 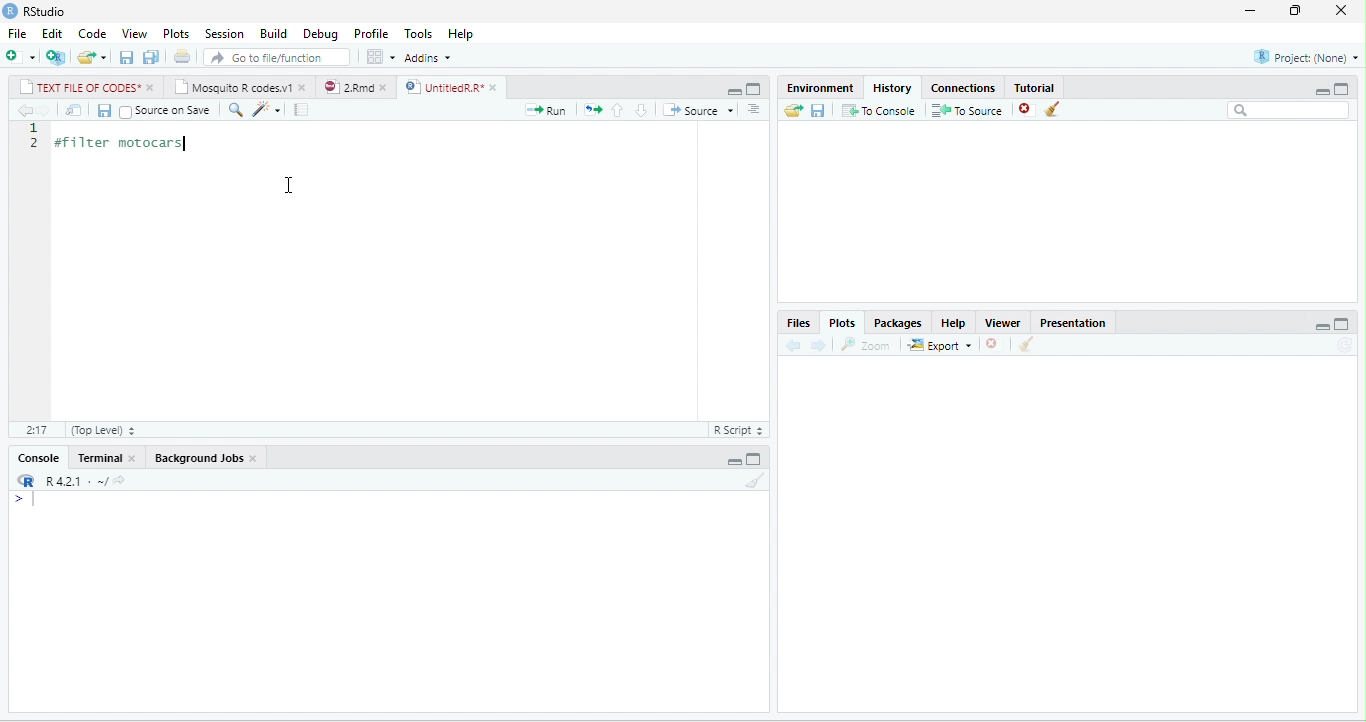 What do you see at coordinates (756, 480) in the screenshot?
I see `clear` at bounding box center [756, 480].